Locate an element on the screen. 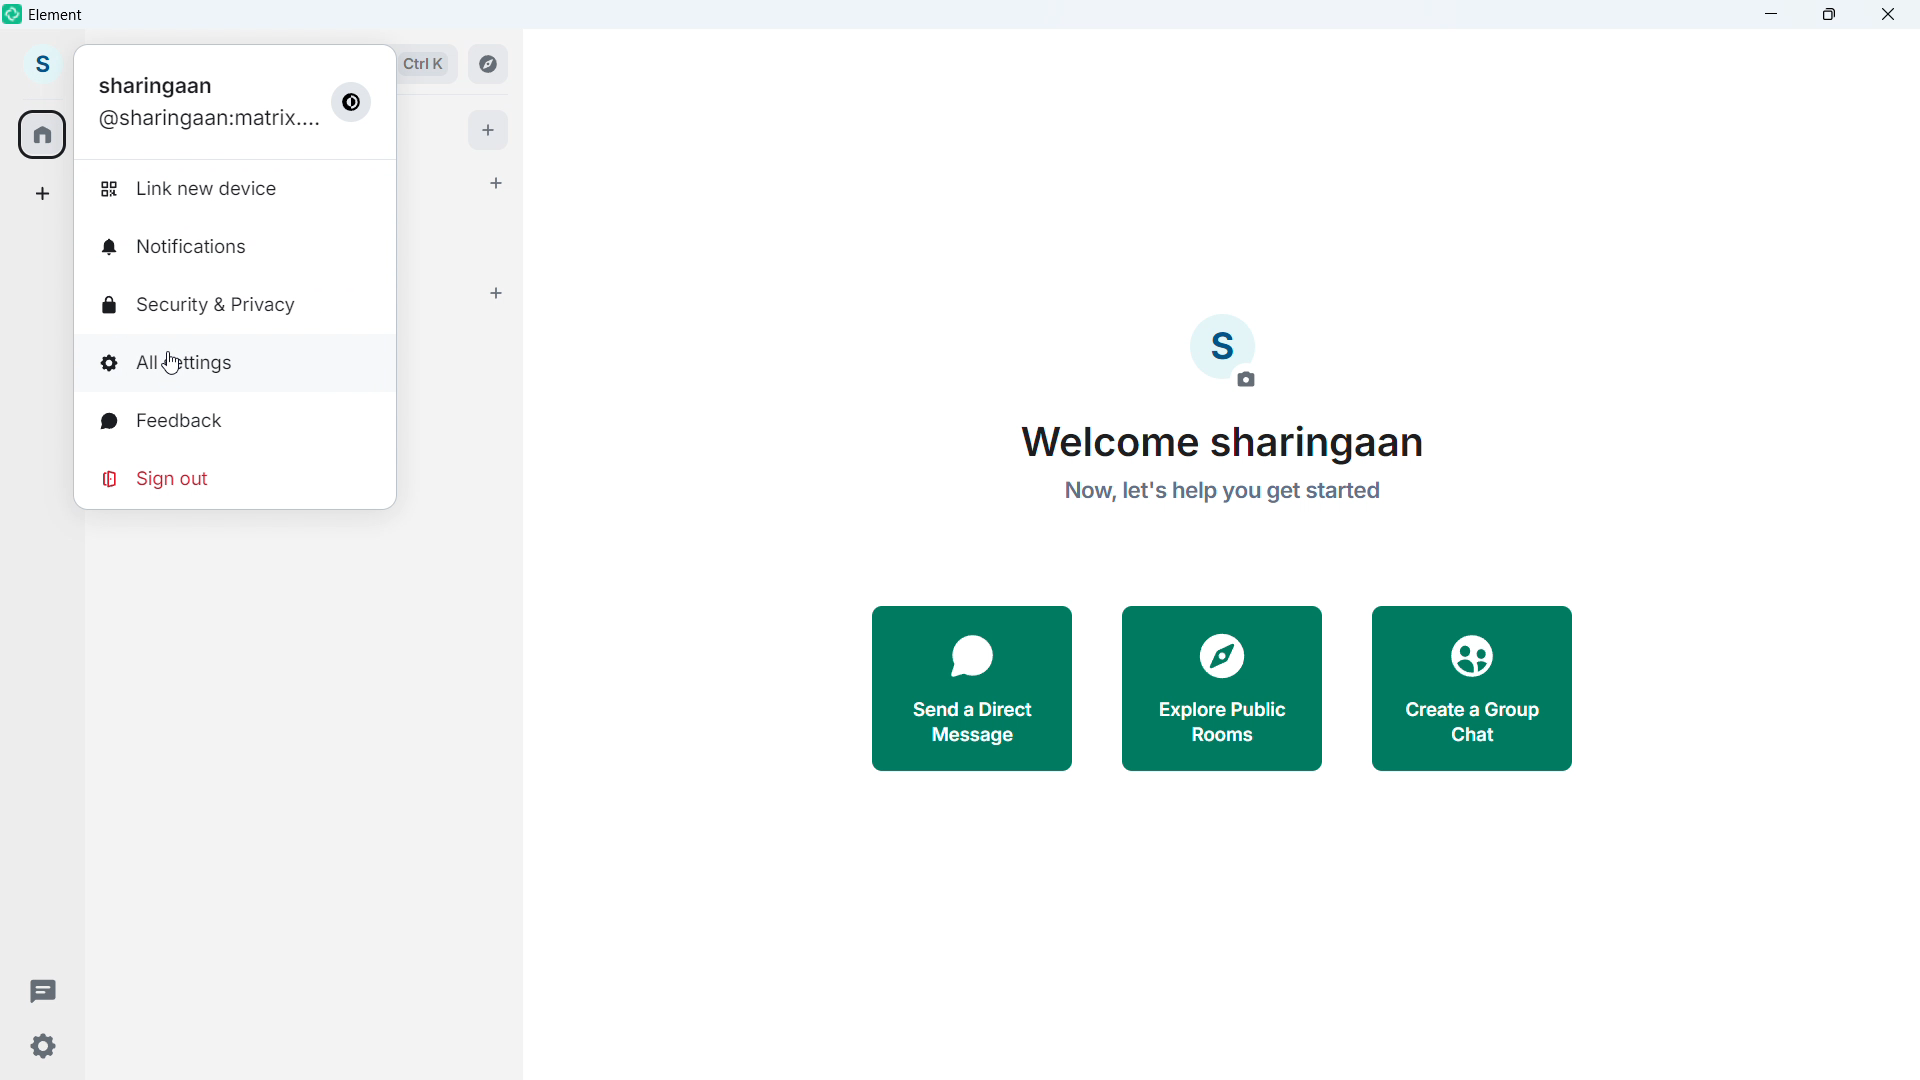  Toggle theme  is located at coordinates (352, 104).